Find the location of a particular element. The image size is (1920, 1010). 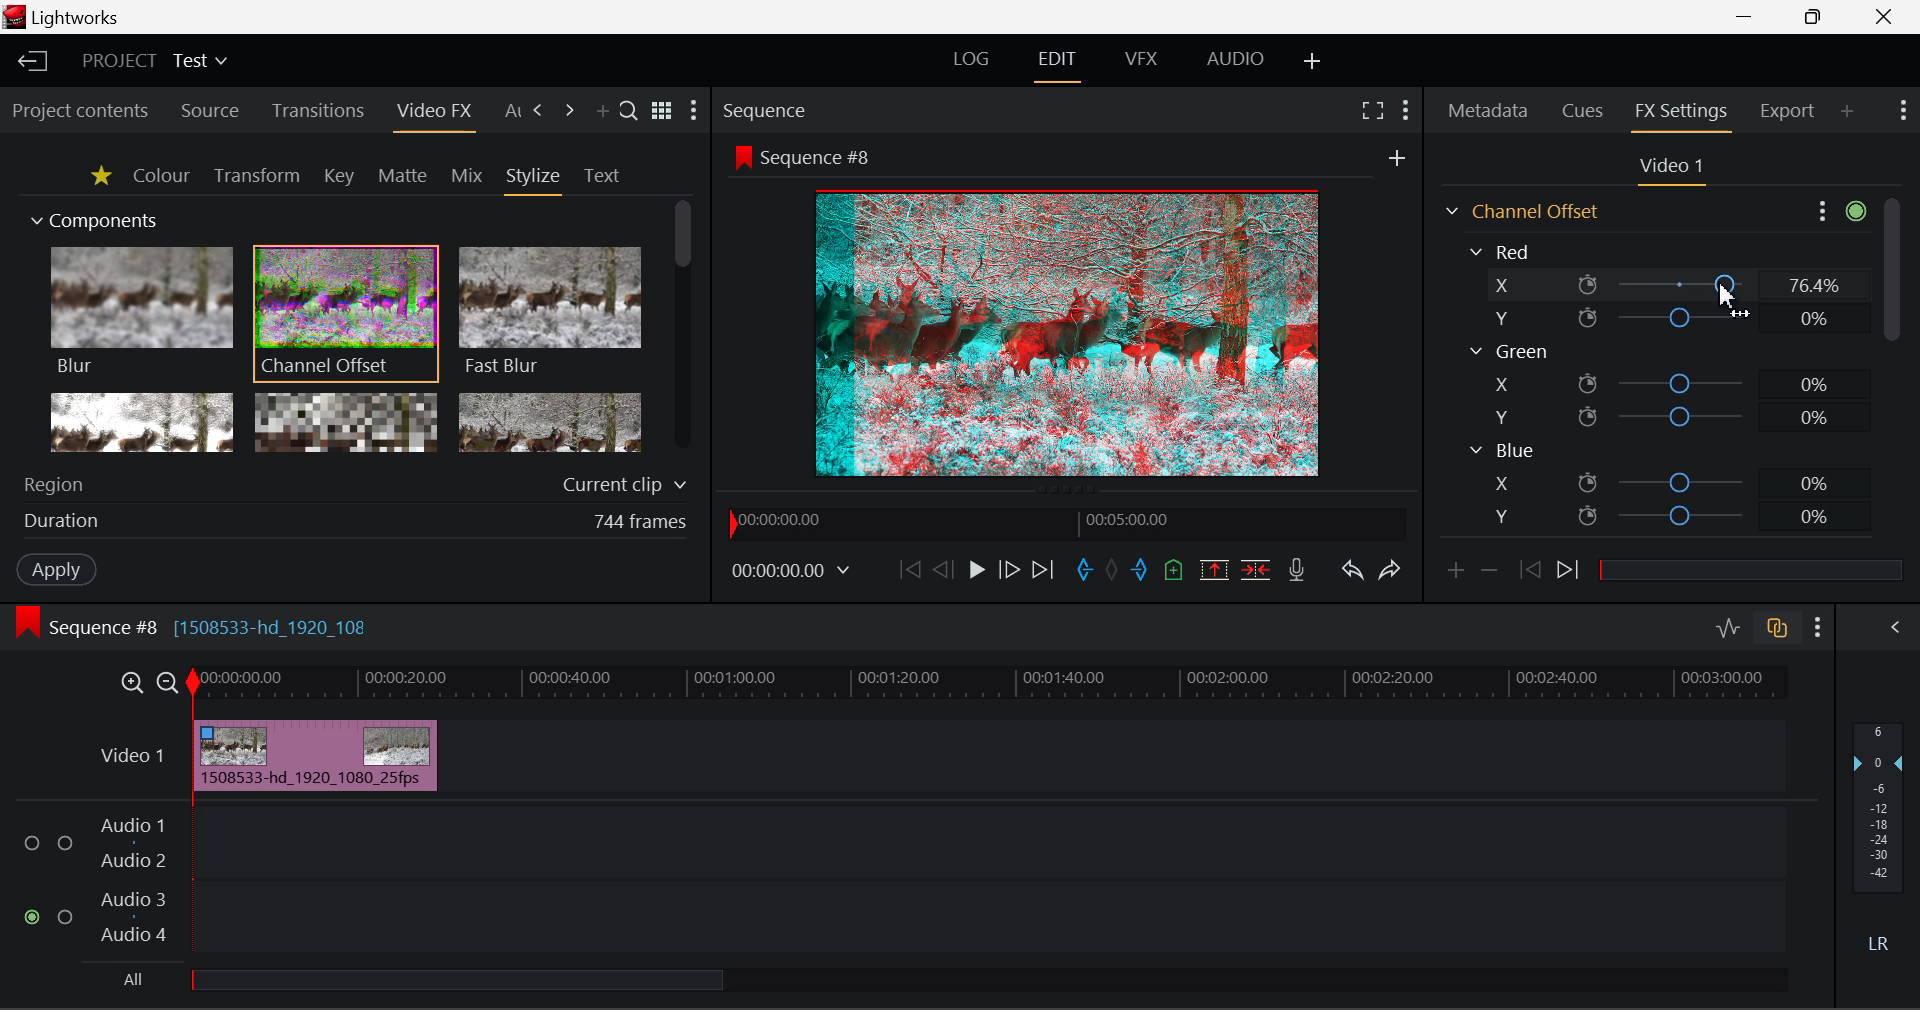

Remove marked Section is located at coordinates (1218, 571).